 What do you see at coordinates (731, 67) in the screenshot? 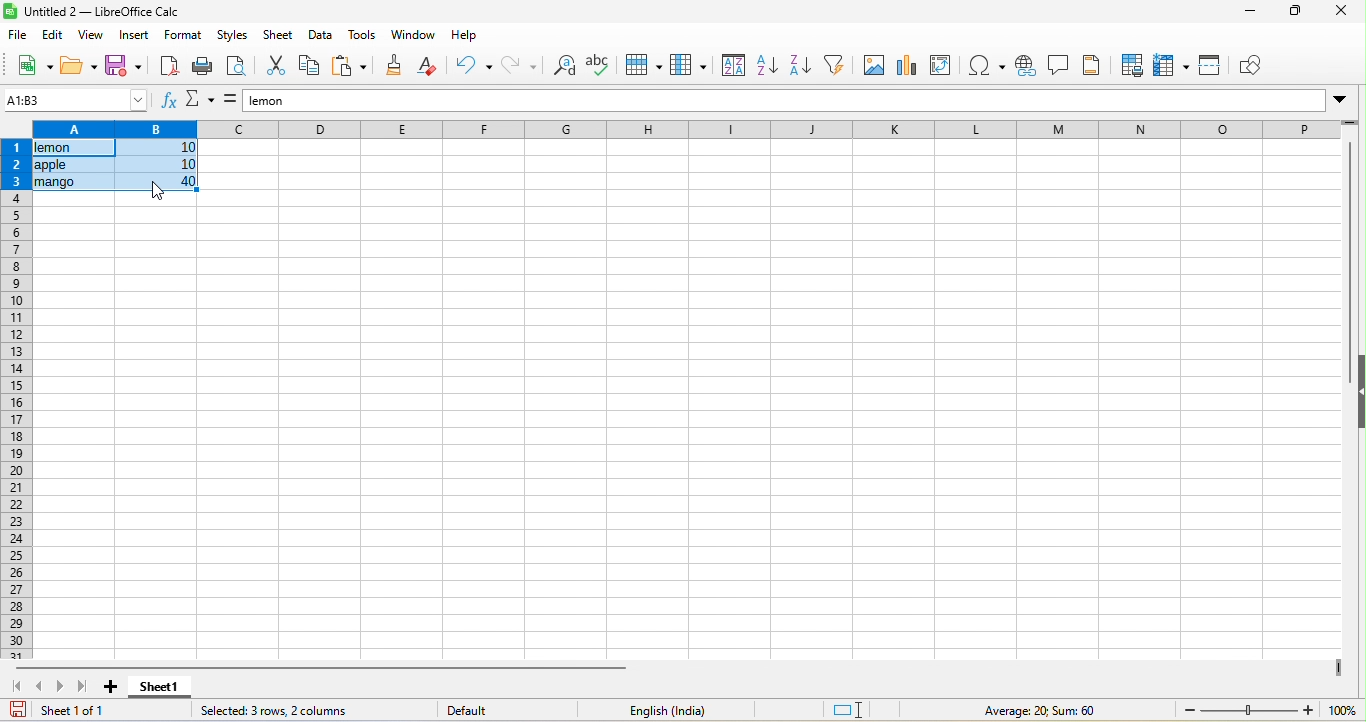
I see `sort` at bounding box center [731, 67].